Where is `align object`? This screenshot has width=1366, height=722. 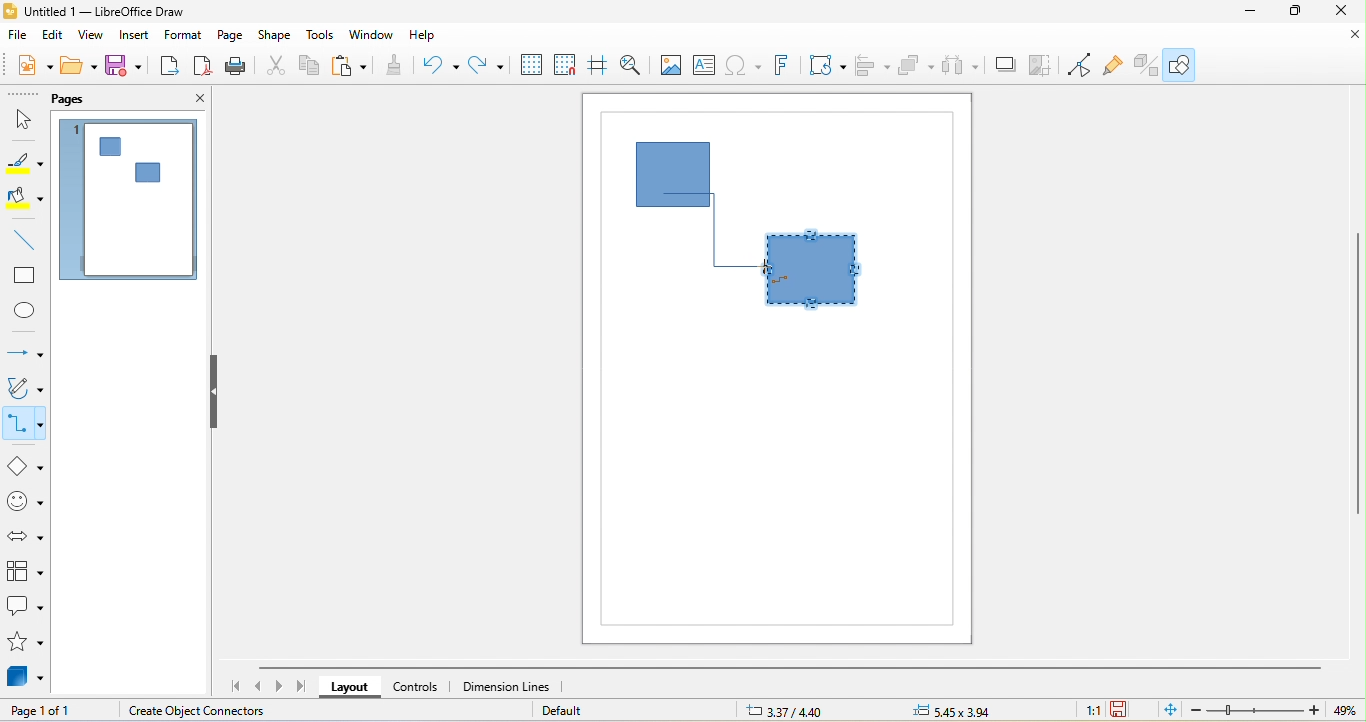
align object is located at coordinates (872, 65).